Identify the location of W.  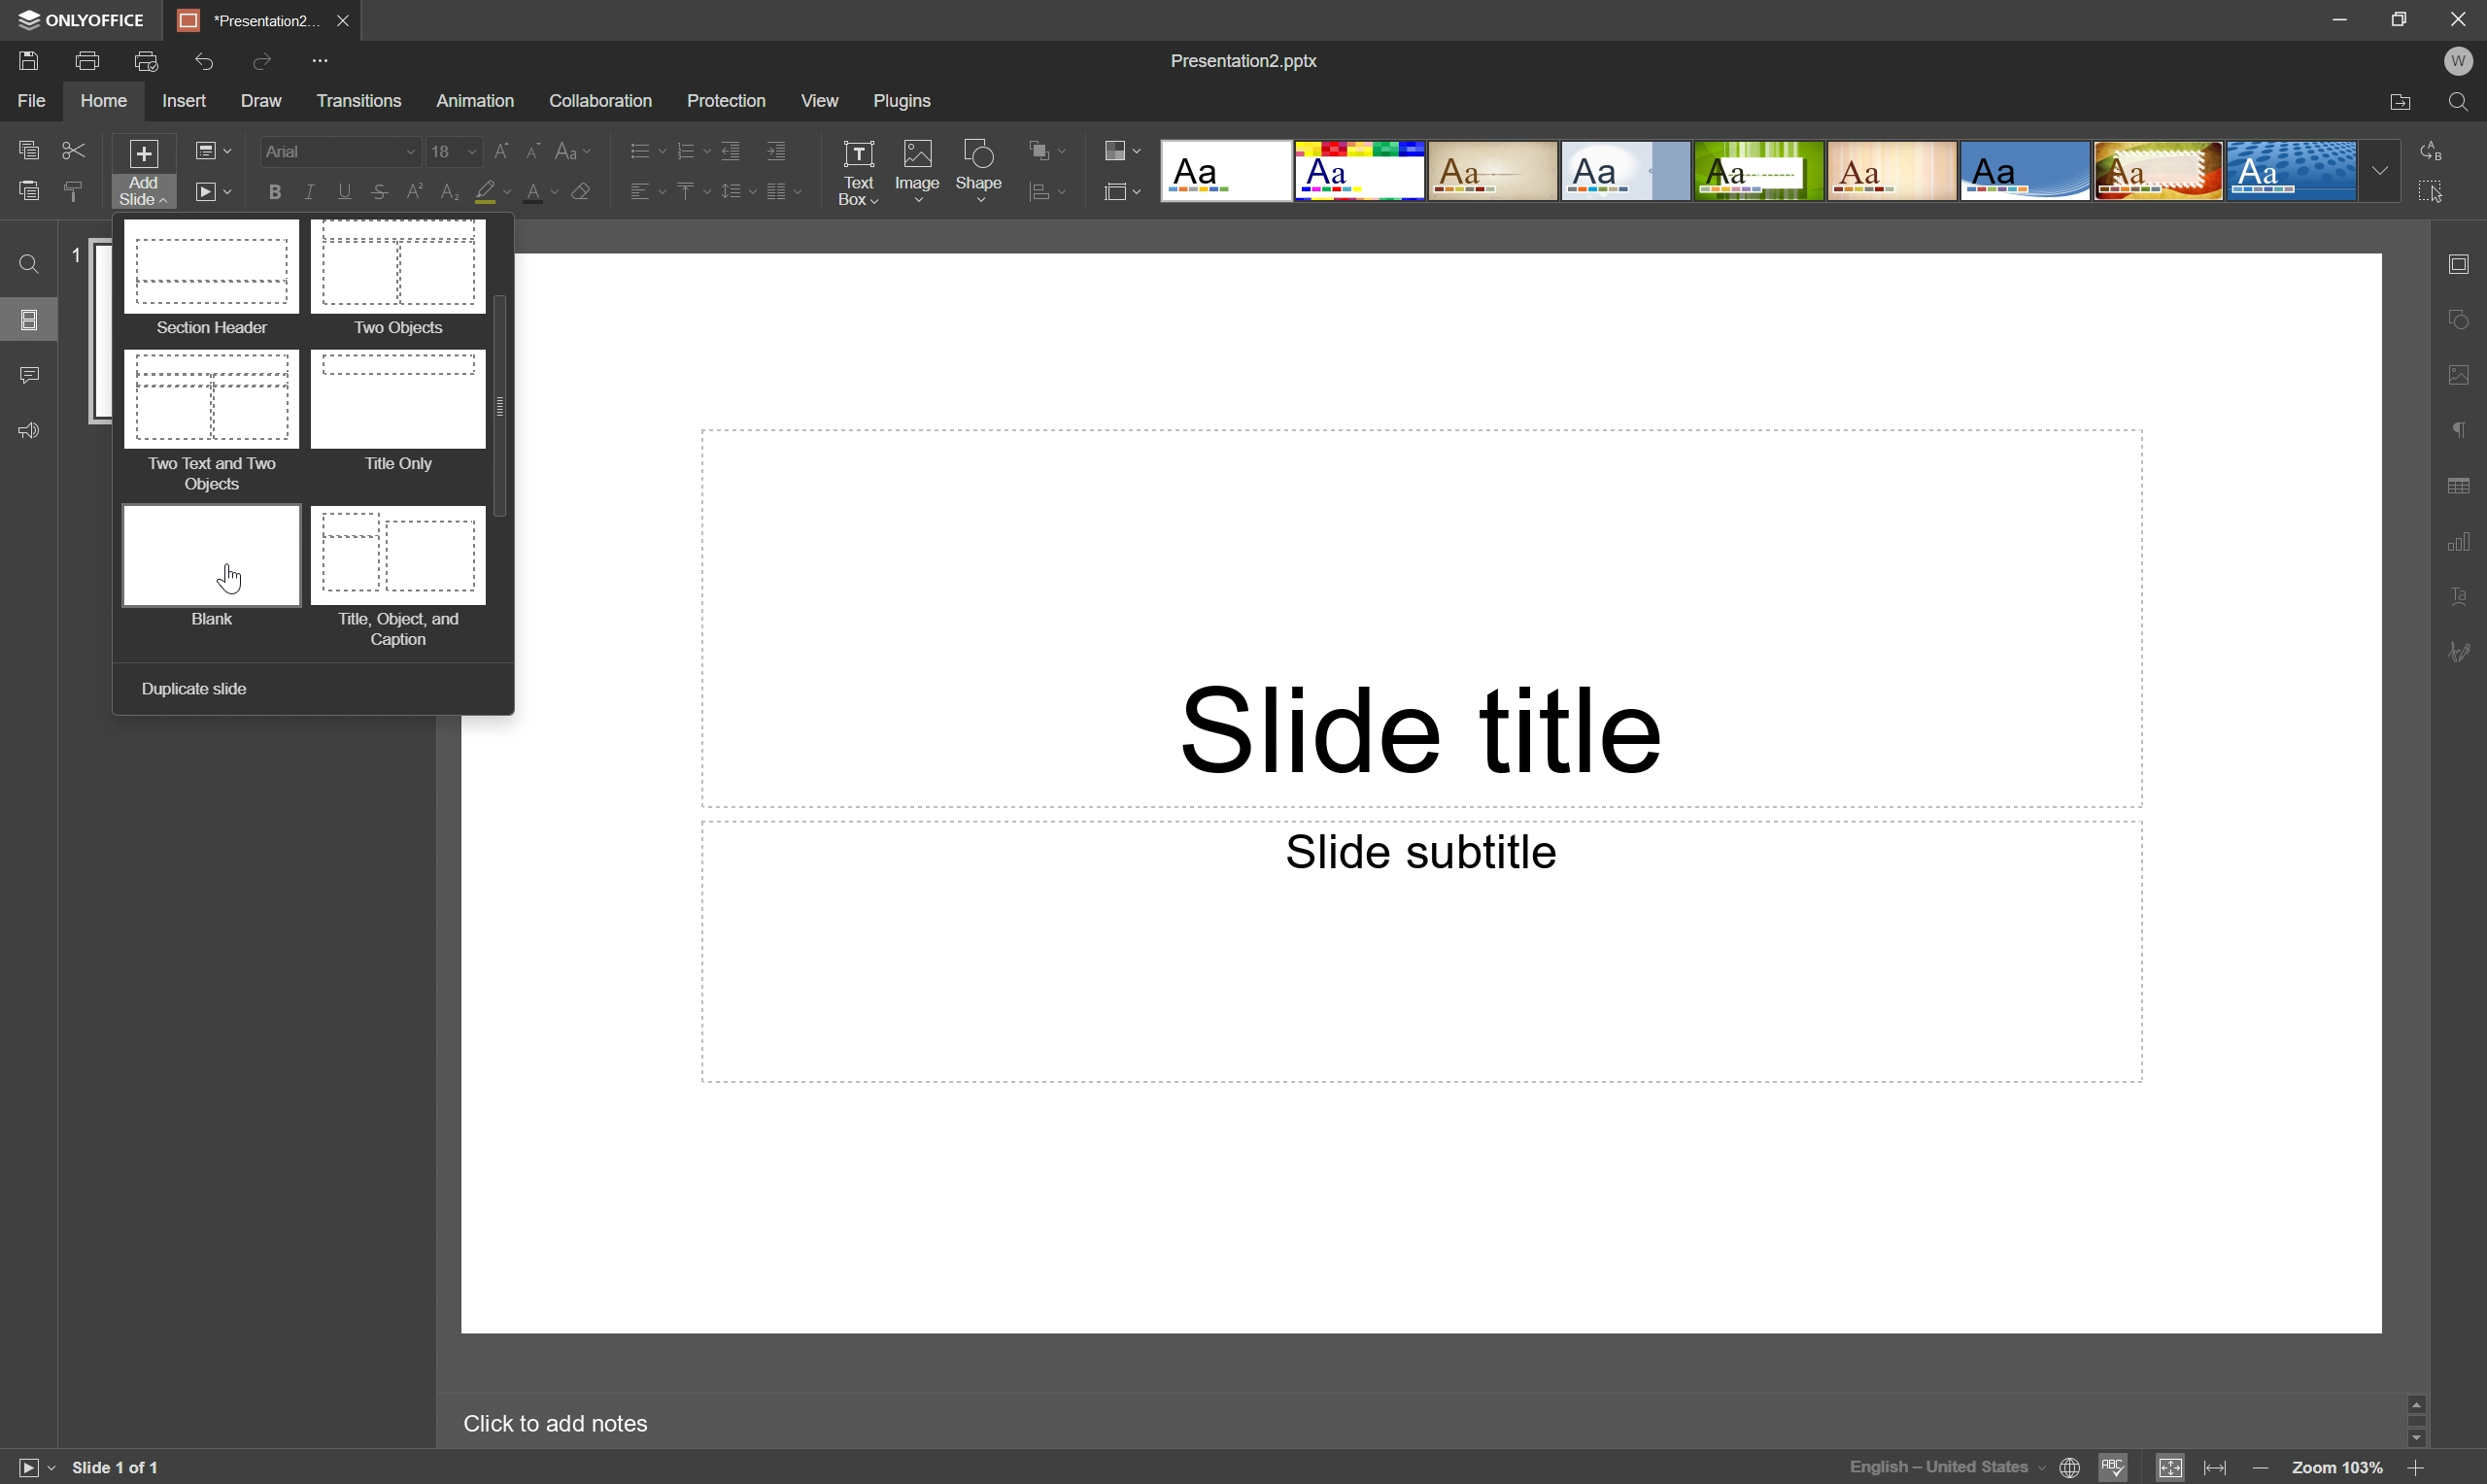
(2457, 56).